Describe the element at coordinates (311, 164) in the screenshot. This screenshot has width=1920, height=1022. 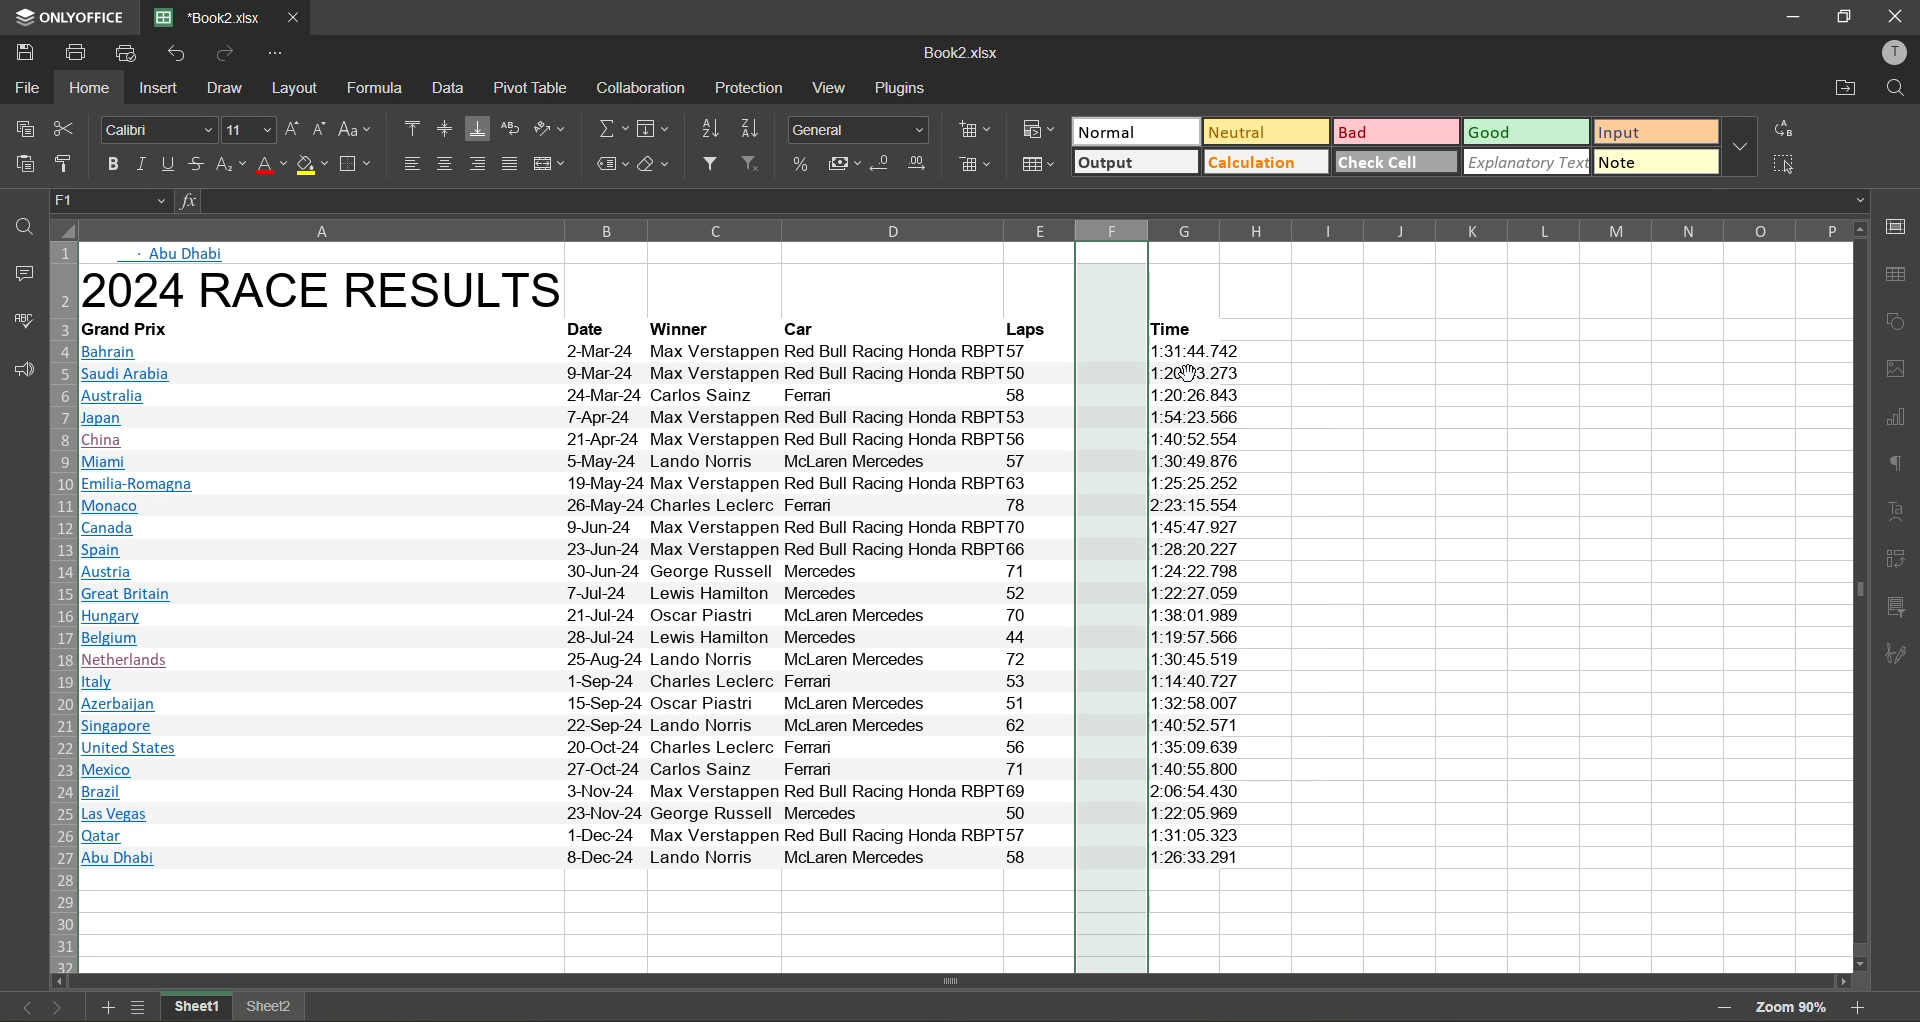
I see `fill color` at that location.